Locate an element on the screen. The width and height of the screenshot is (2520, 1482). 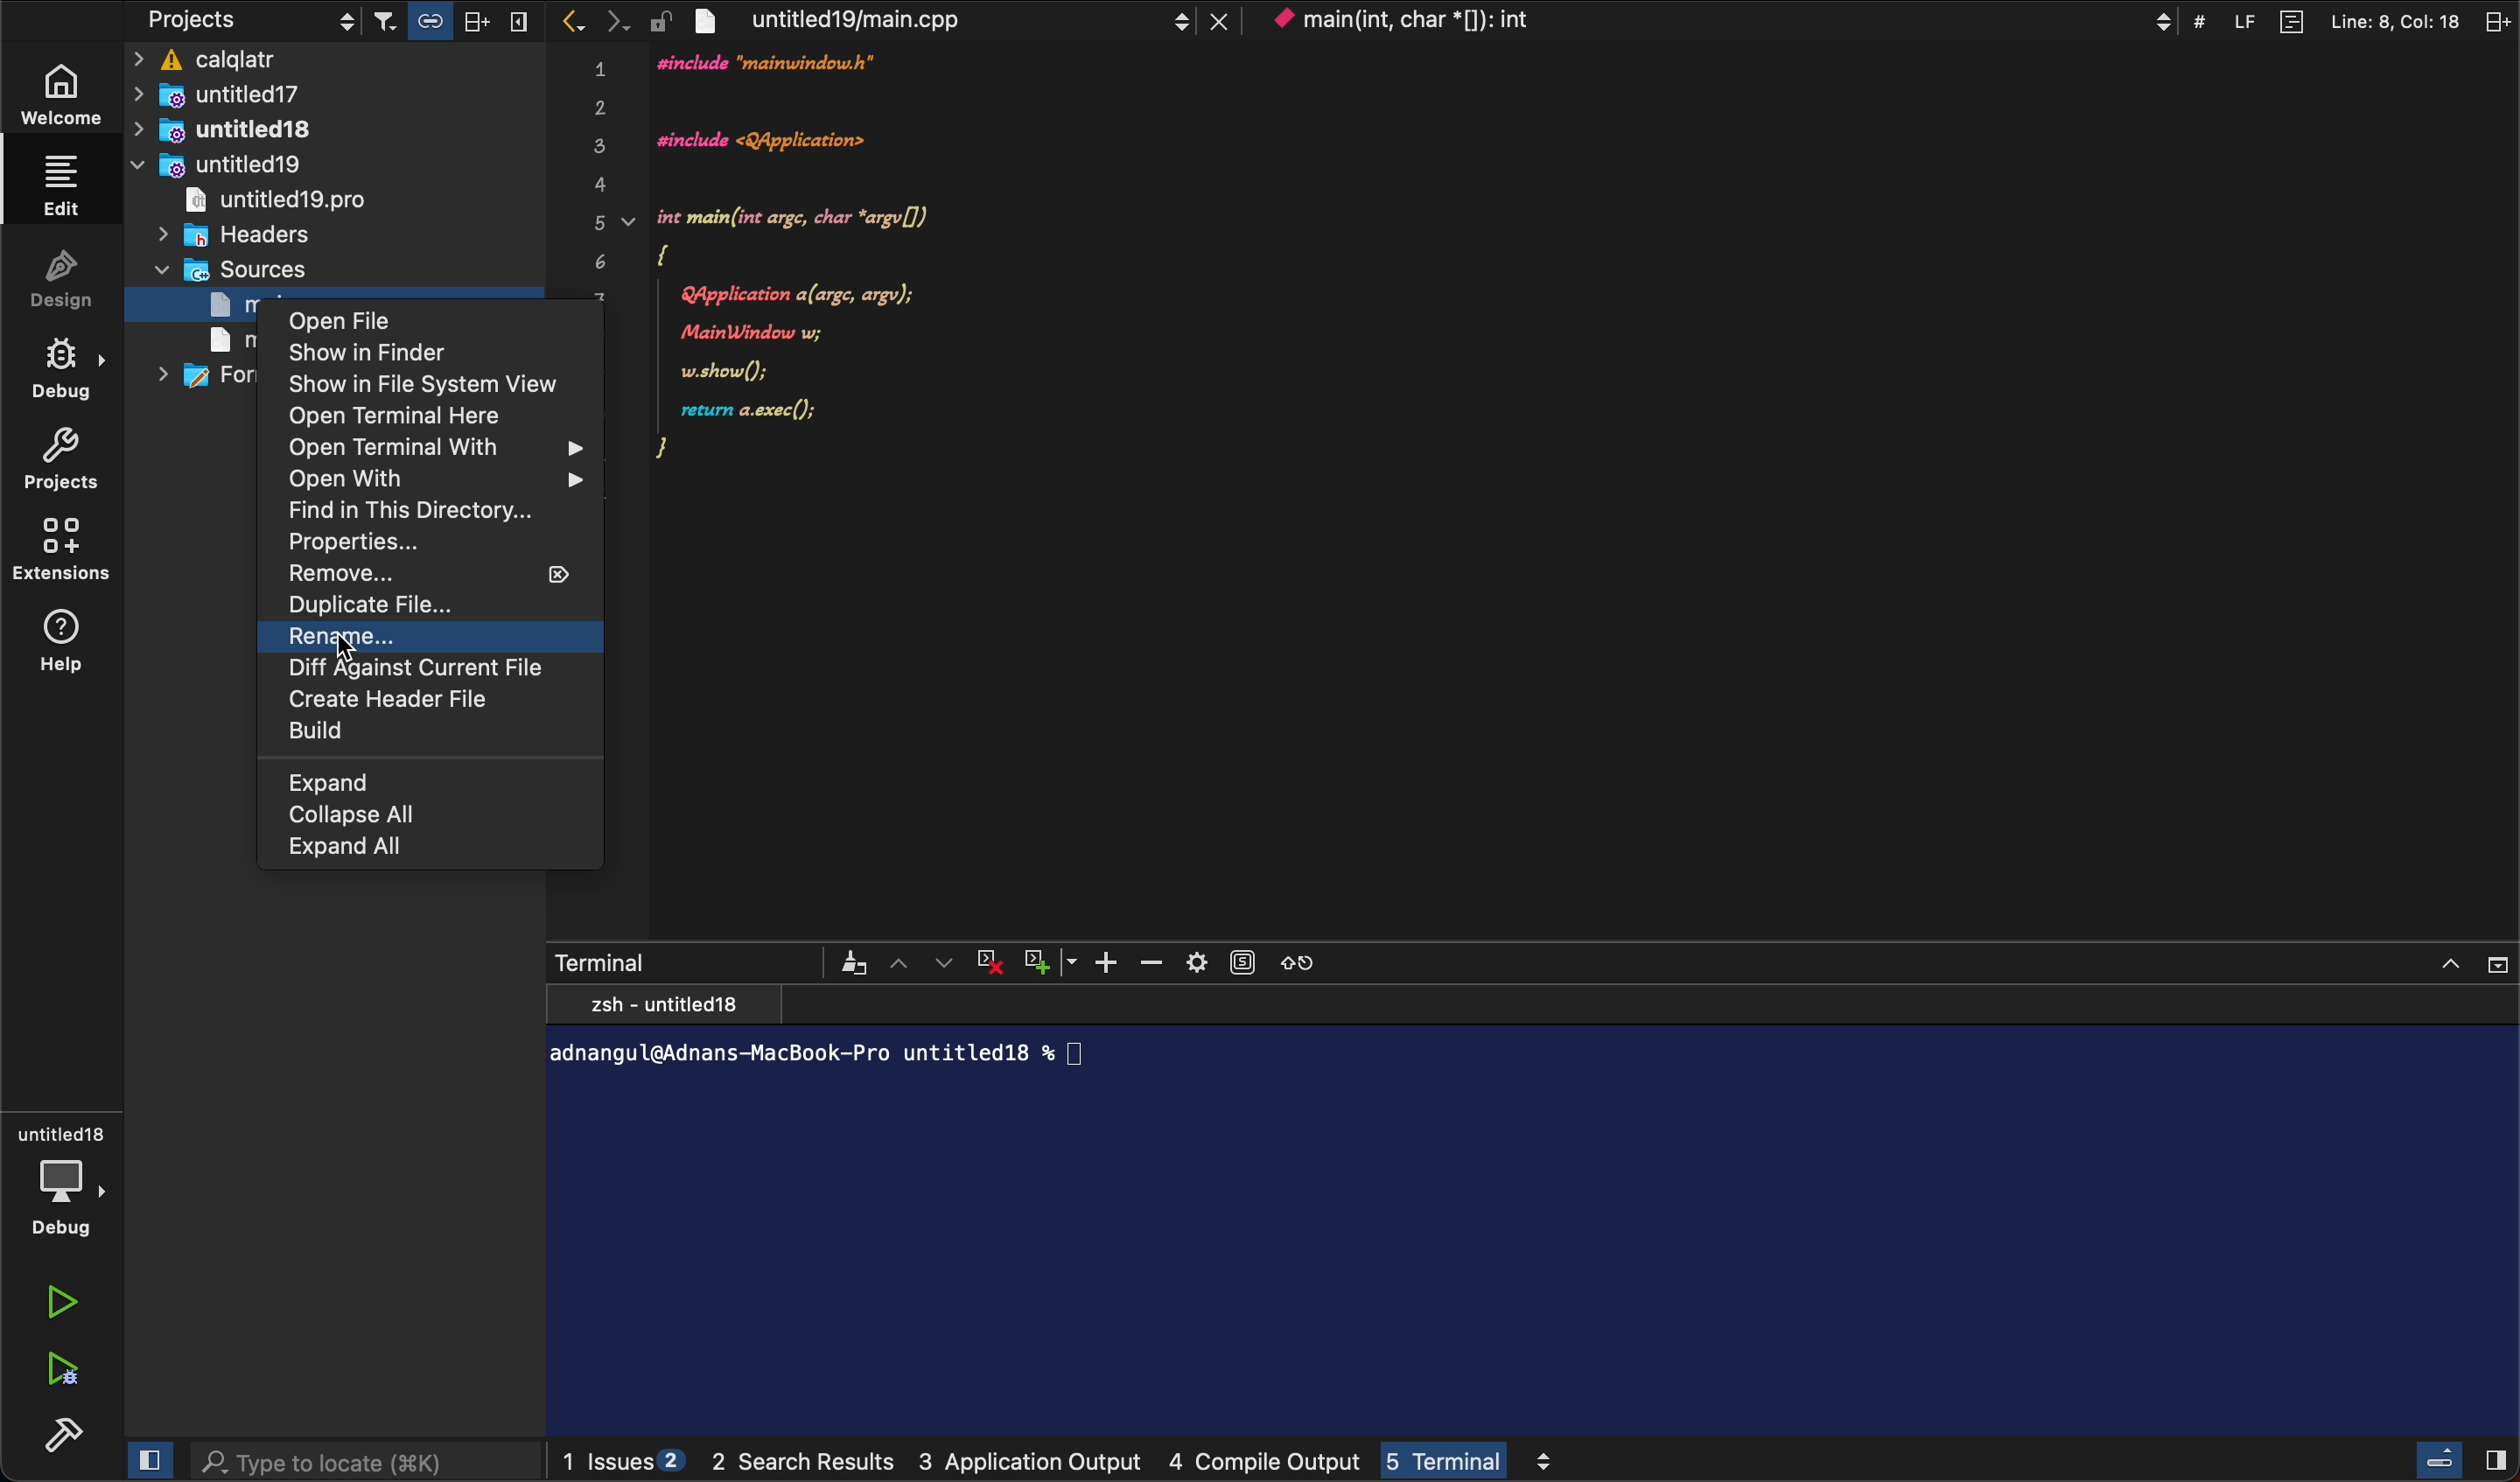
untitled19pro is located at coordinates (273, 200).